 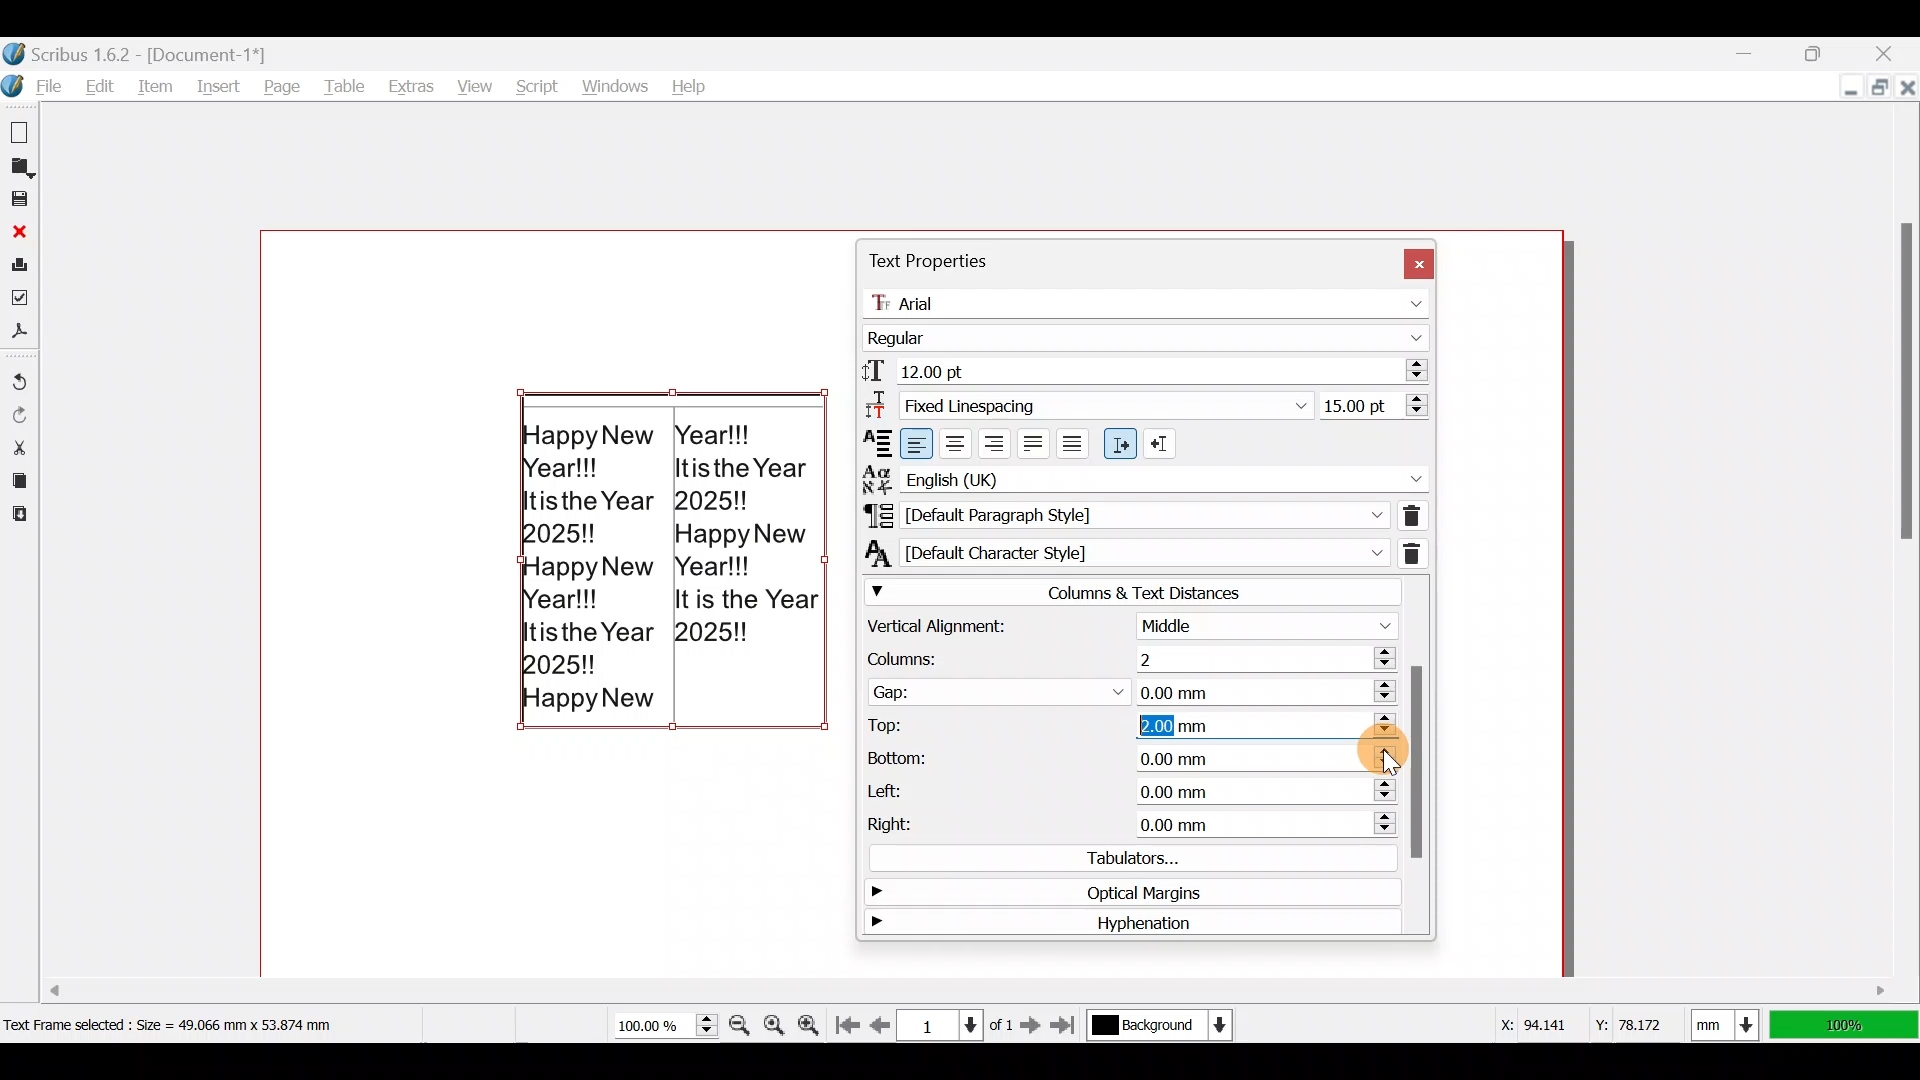 I want to click on Preflight verifier, so click(x=22, y=302).